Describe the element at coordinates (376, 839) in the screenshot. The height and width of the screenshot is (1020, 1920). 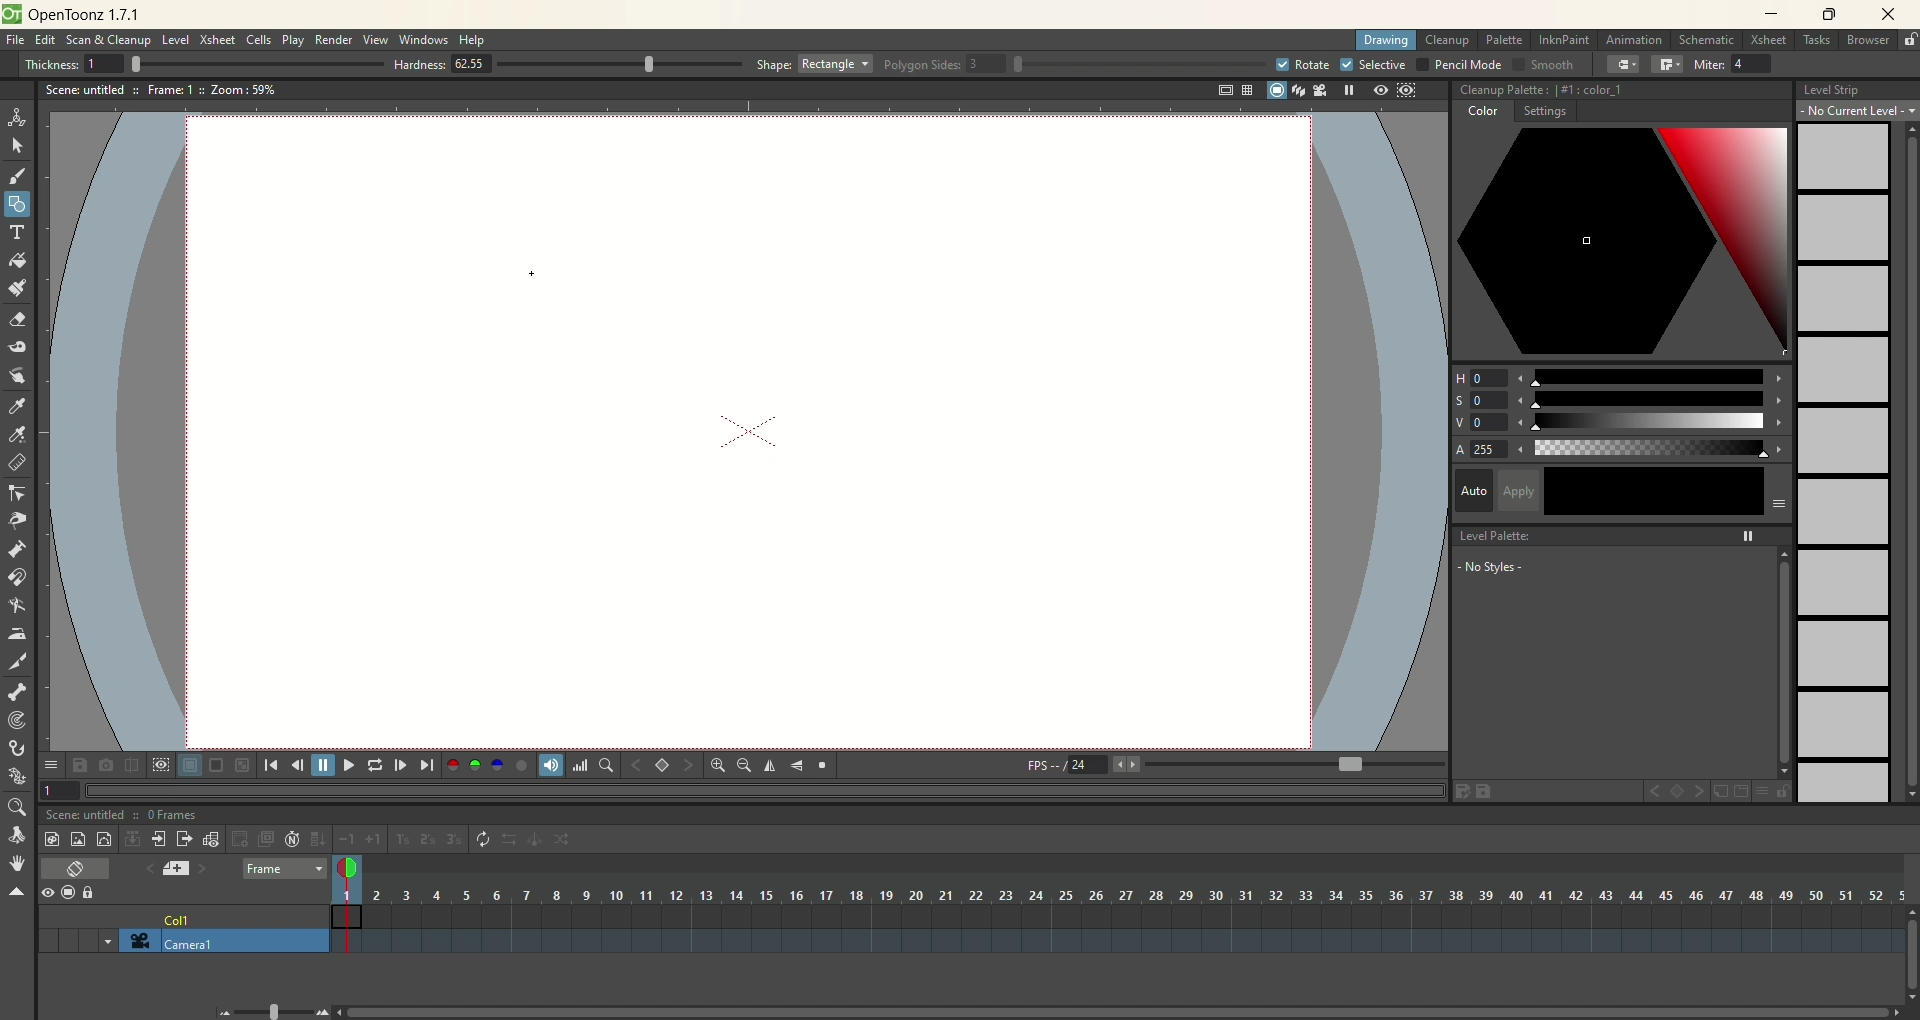
I see `increase steo` at that location.